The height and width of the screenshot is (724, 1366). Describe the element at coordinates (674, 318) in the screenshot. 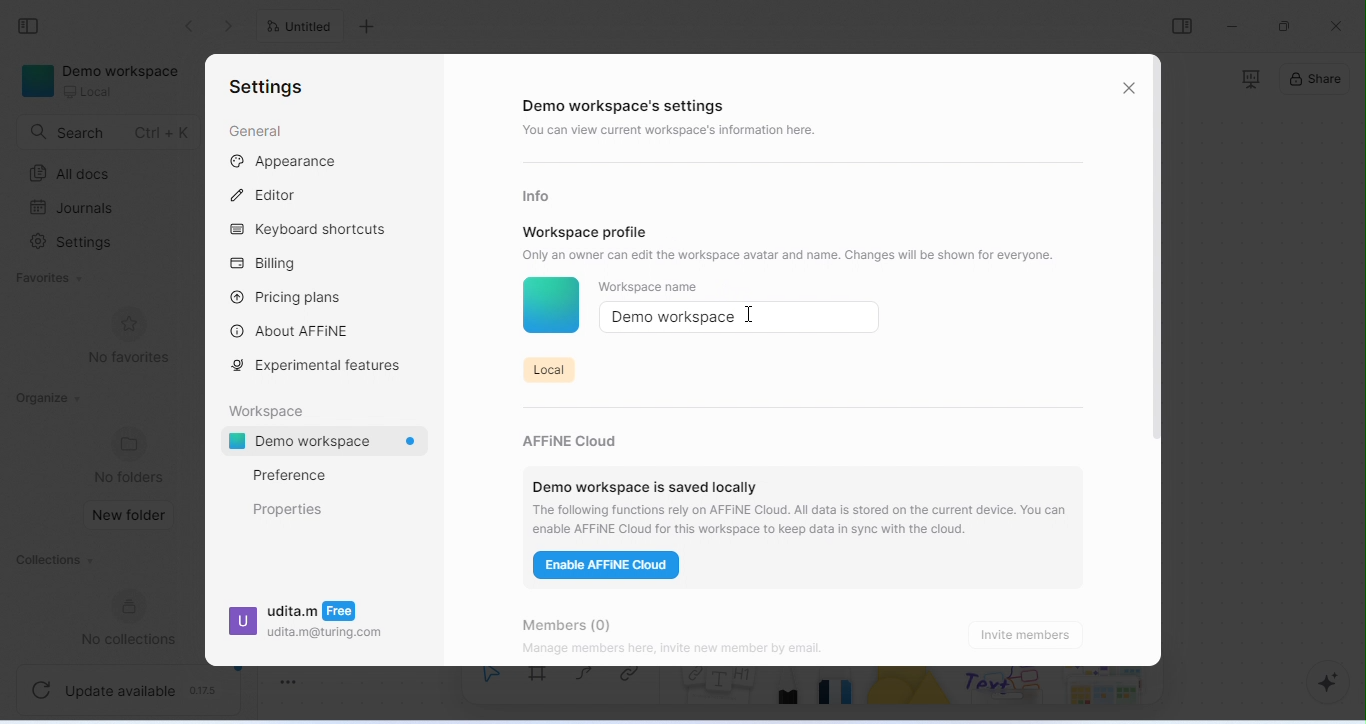

I see `demo workspace` at that location.